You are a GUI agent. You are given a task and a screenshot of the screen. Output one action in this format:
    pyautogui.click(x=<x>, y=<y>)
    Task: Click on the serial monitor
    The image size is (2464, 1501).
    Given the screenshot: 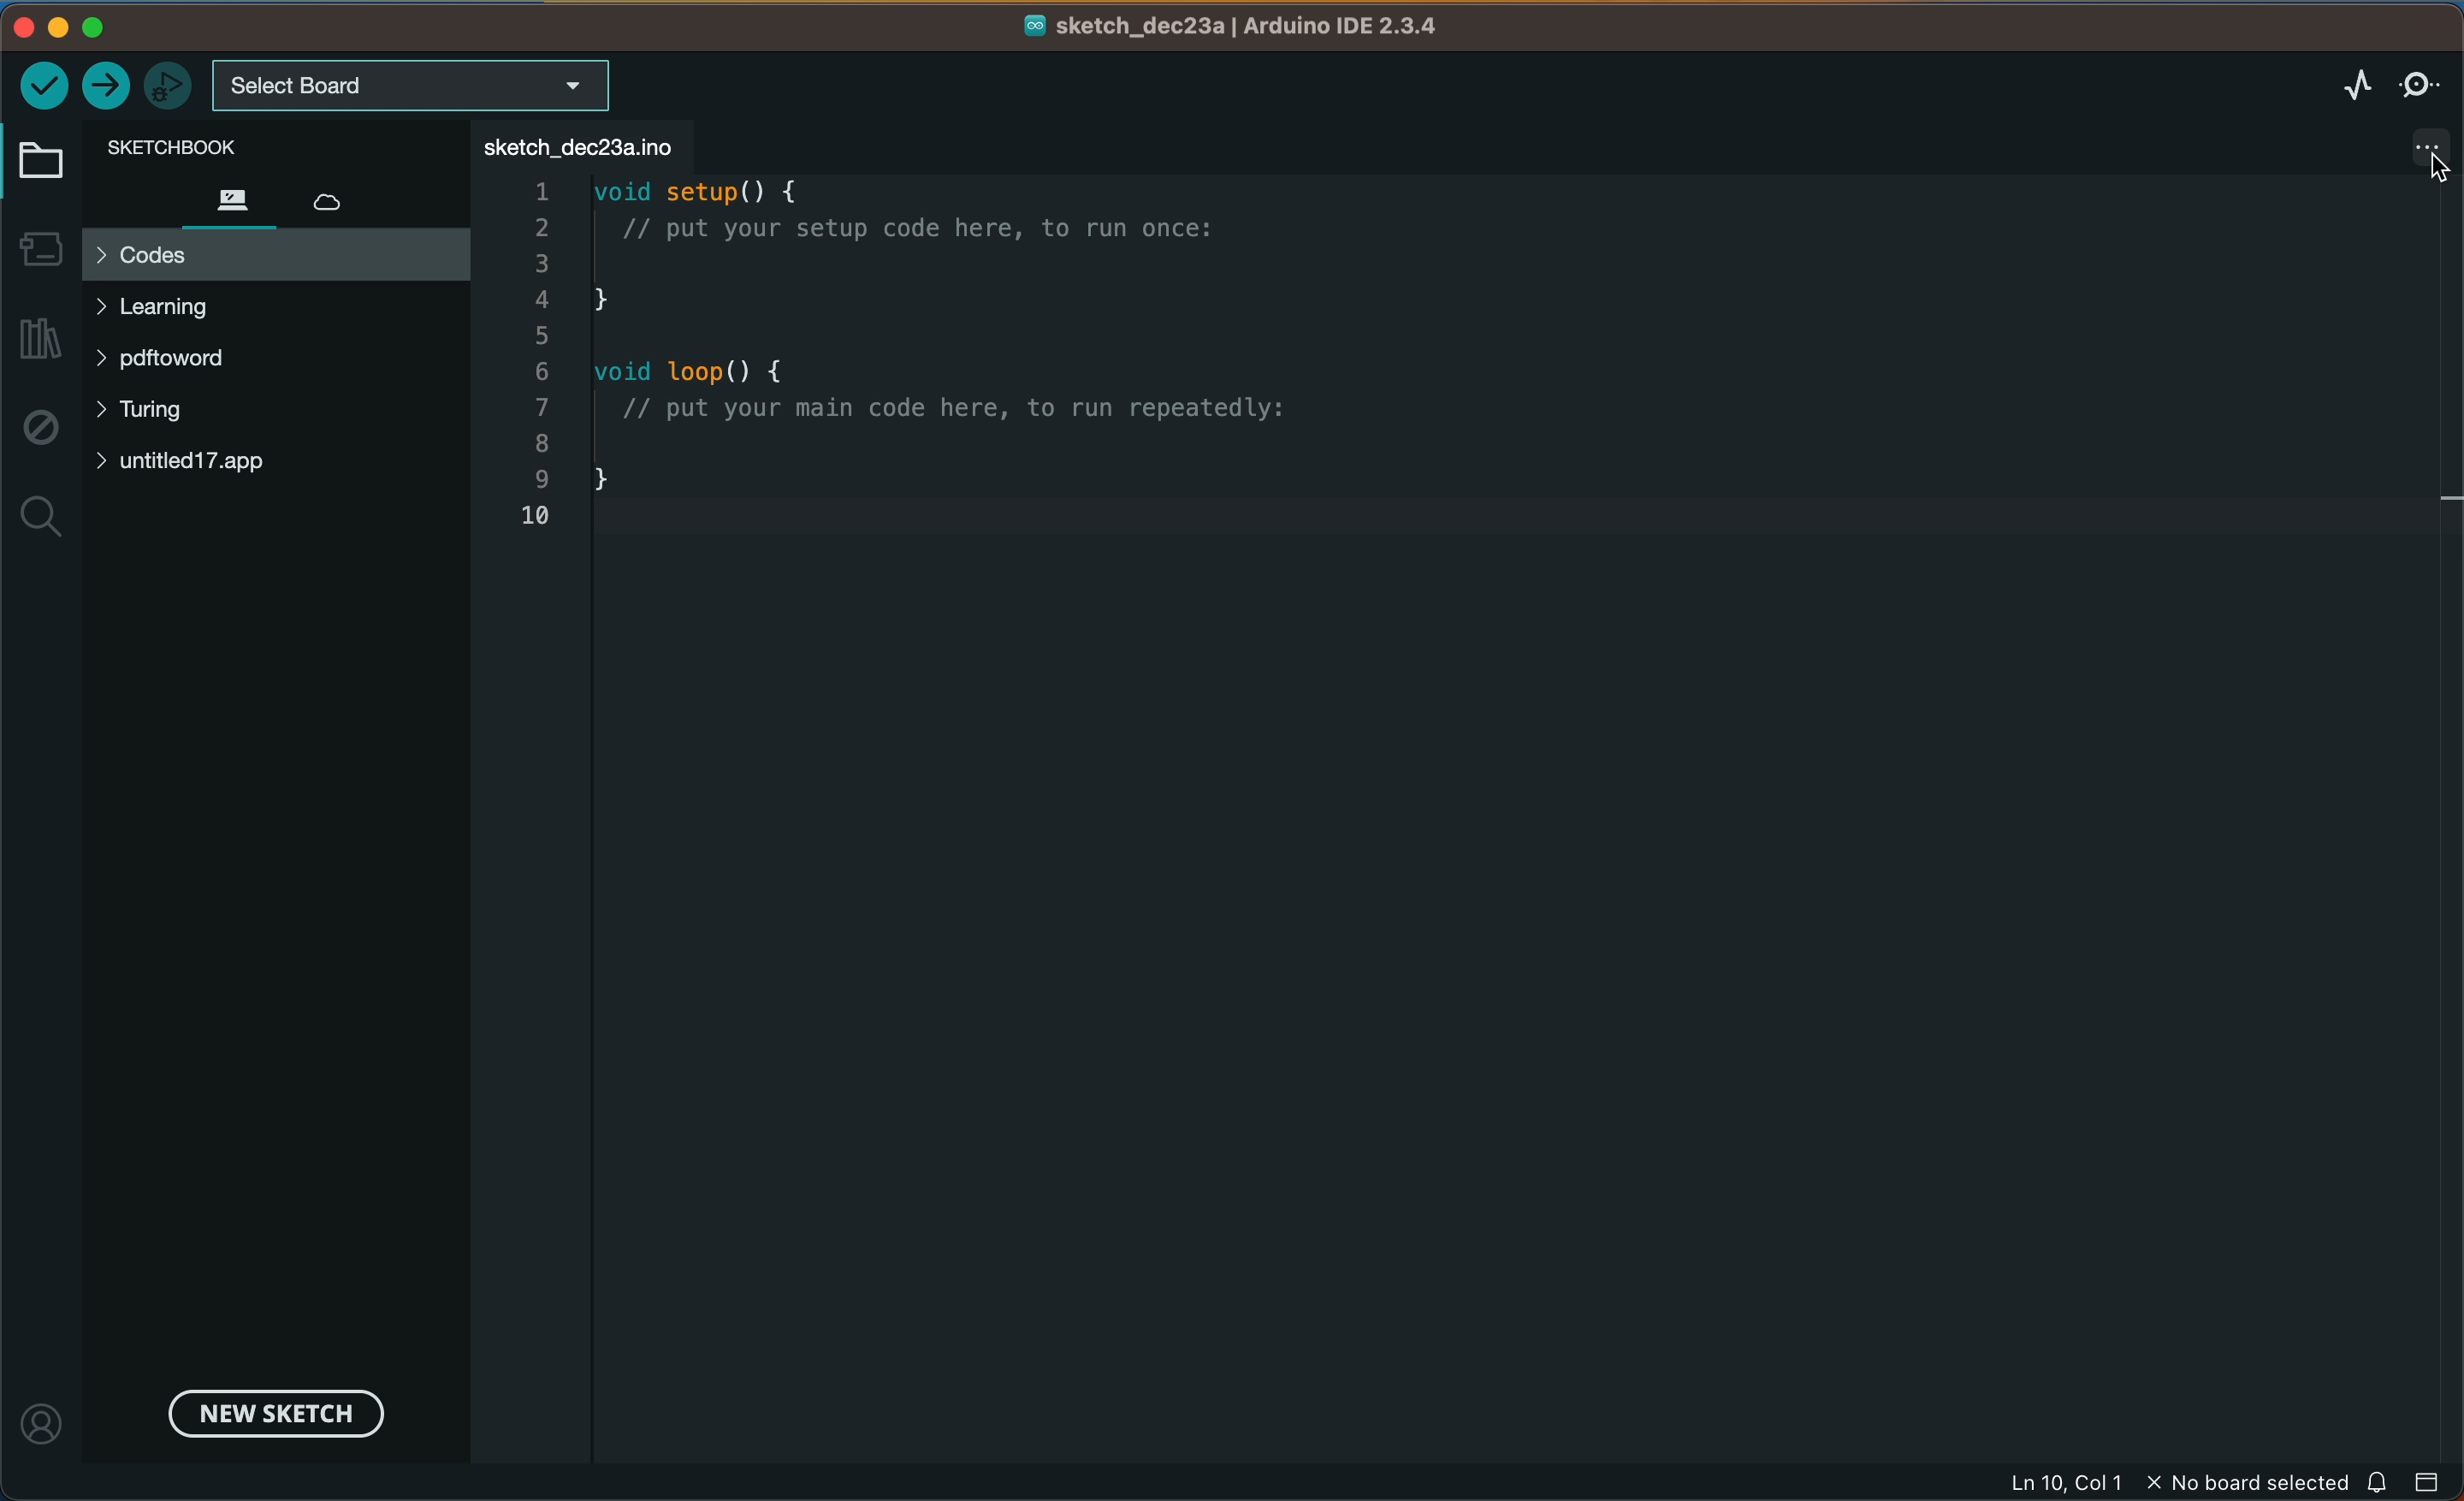 What is the action you would take?
    pyautogui.click(x=2421, y=83)
    